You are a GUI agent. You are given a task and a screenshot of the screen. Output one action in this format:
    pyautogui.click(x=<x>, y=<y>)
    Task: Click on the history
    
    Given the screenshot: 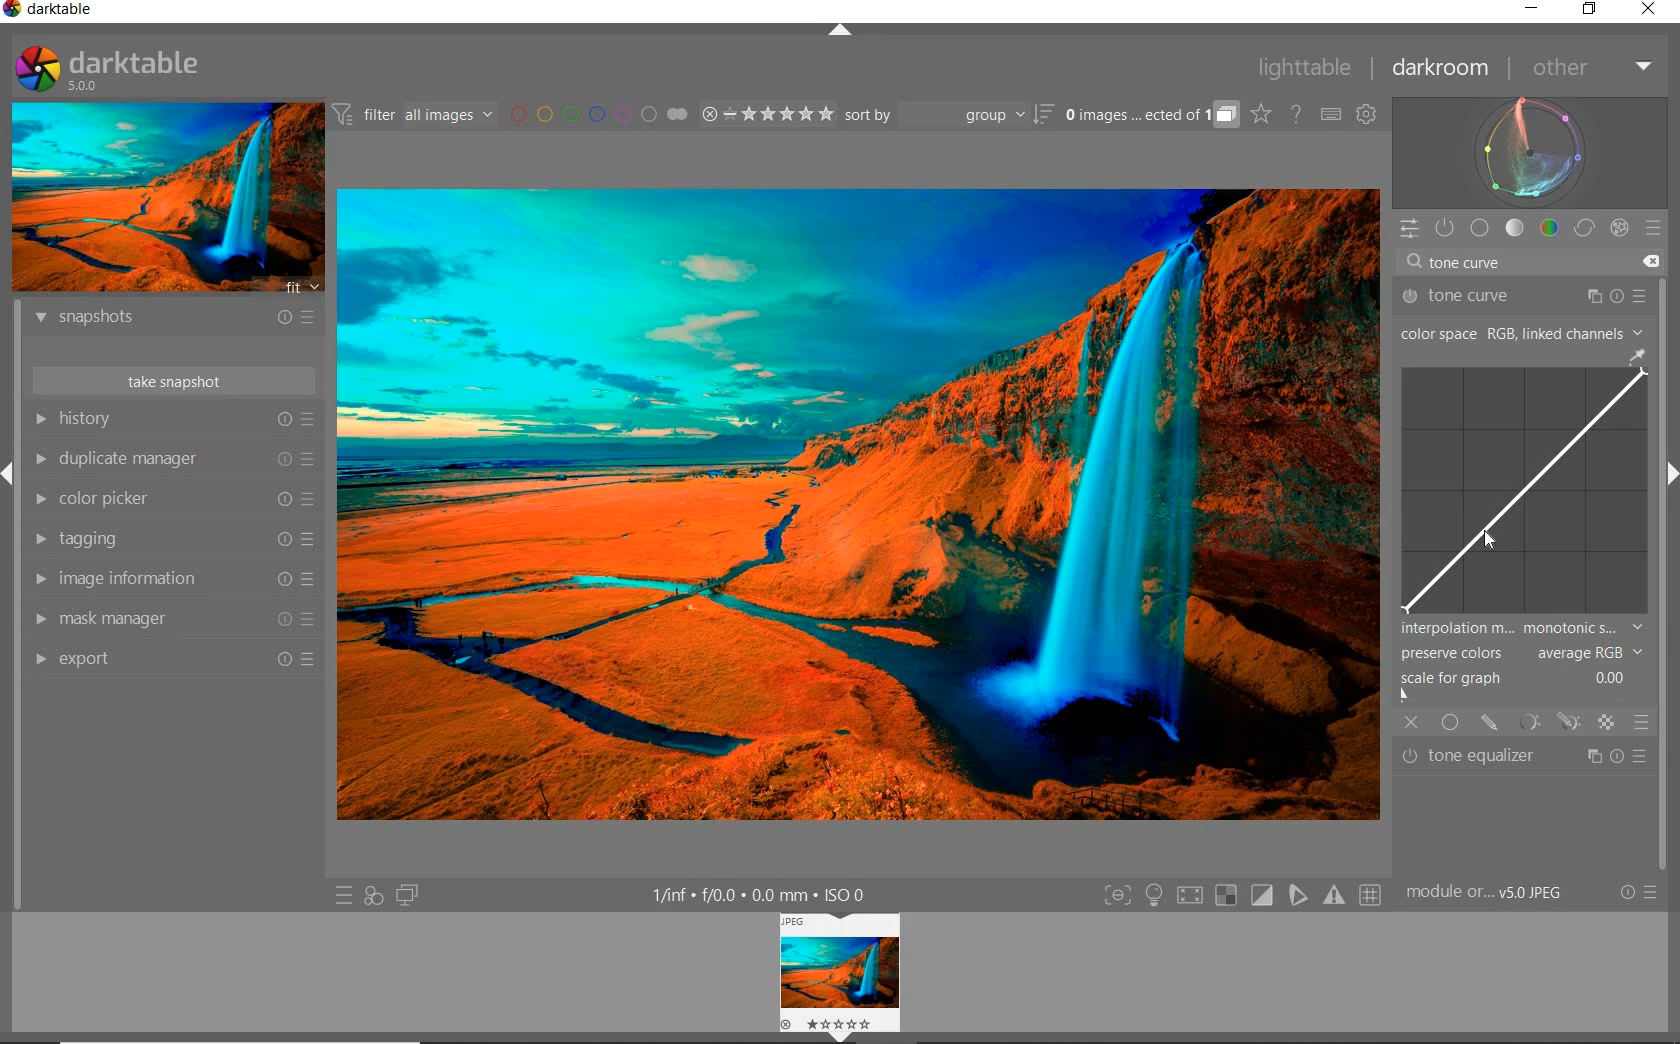 What is the action you would take?
    pyautogui.click(x=173, y=418)
    